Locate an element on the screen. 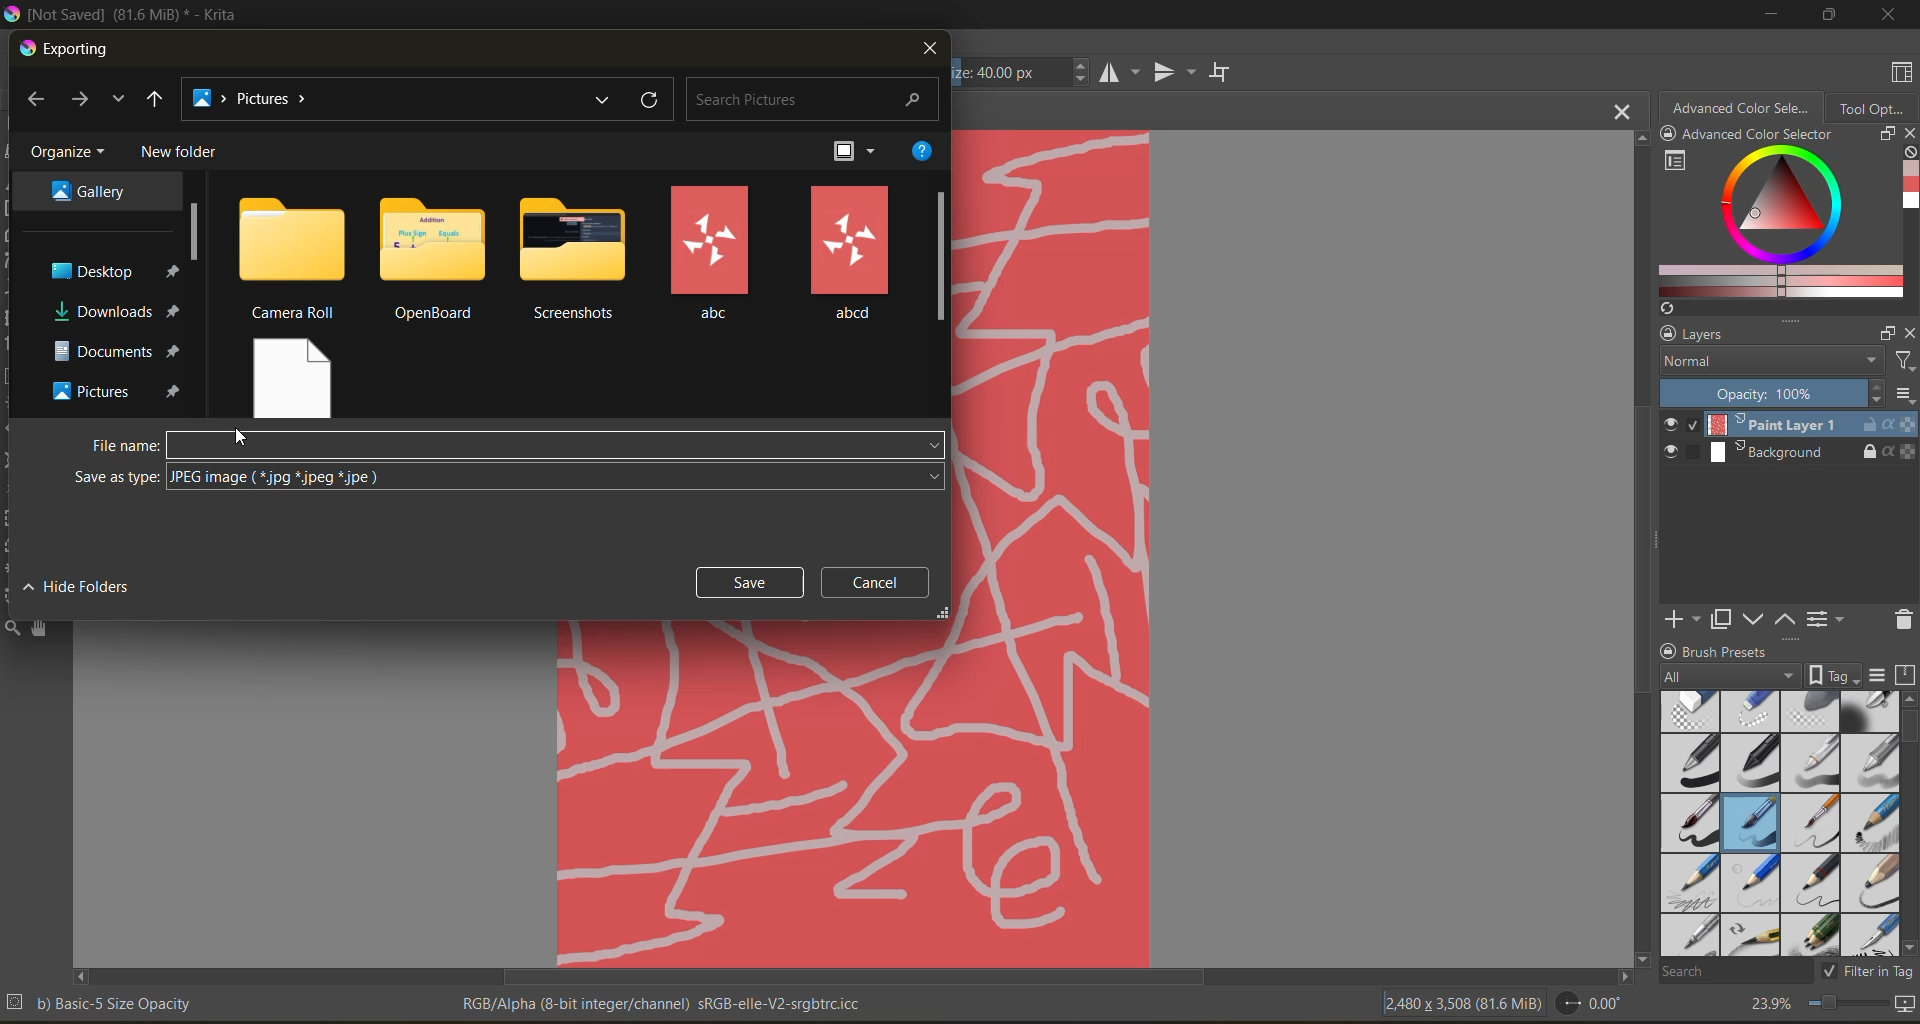 This screenshot has width=1920, height=1024. layers is located at coordinates (1775, 335).